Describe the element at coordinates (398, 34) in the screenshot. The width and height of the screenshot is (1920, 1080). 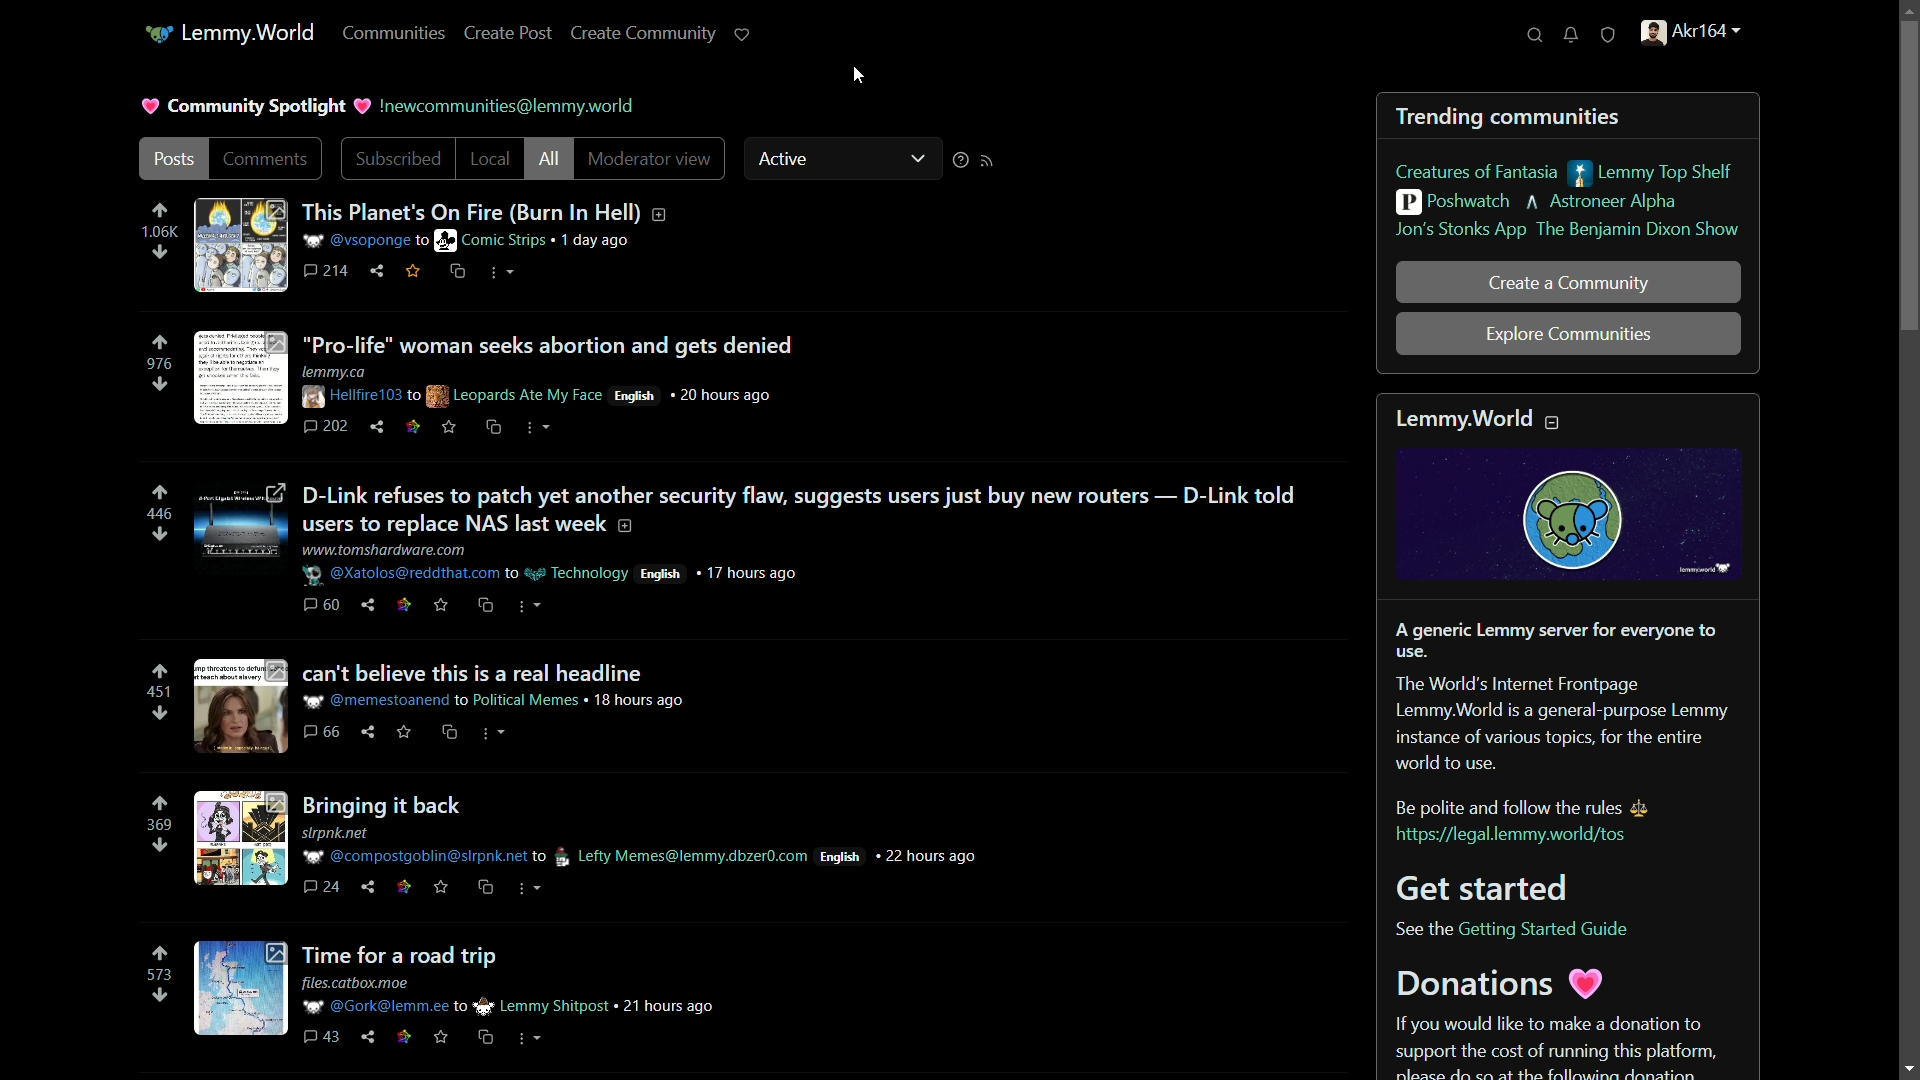
I see `communities` at that location.